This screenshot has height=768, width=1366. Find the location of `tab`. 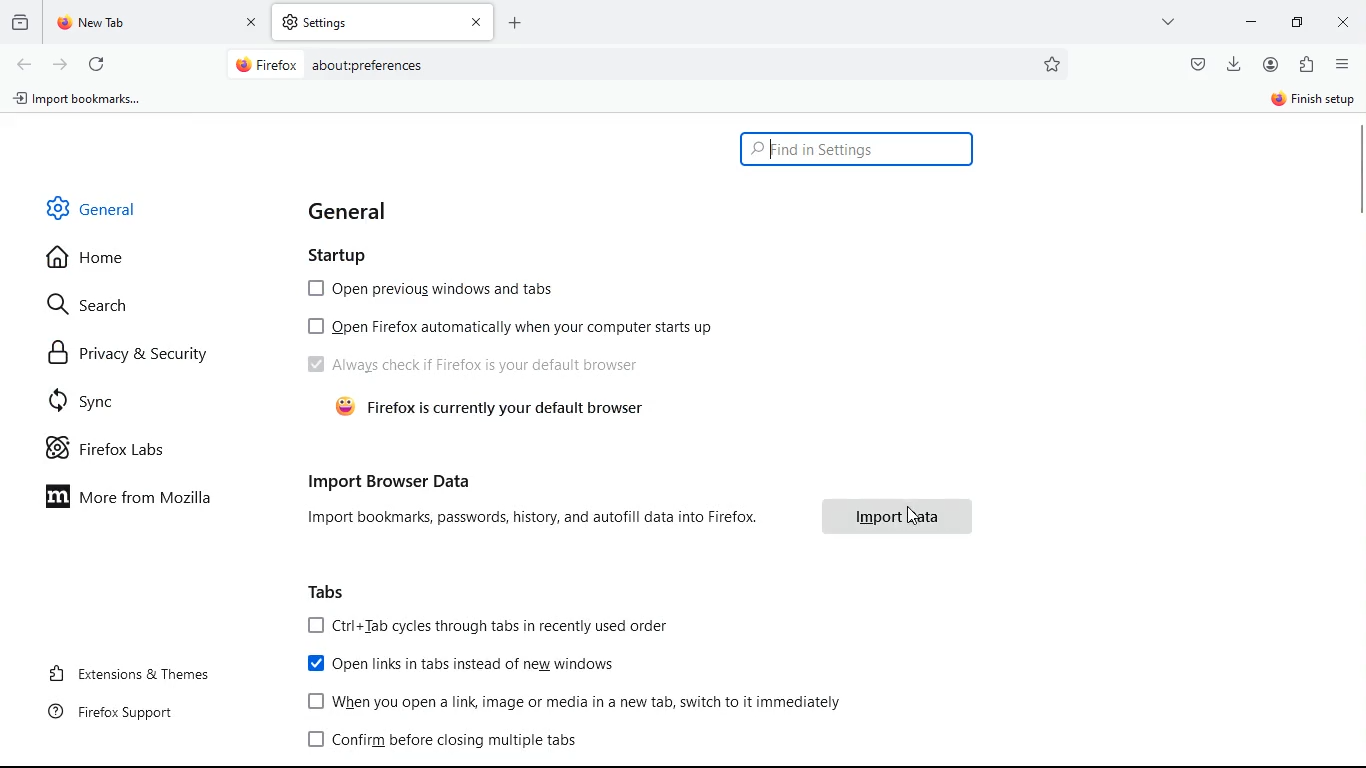

tab is located at coordinates (383, 22).